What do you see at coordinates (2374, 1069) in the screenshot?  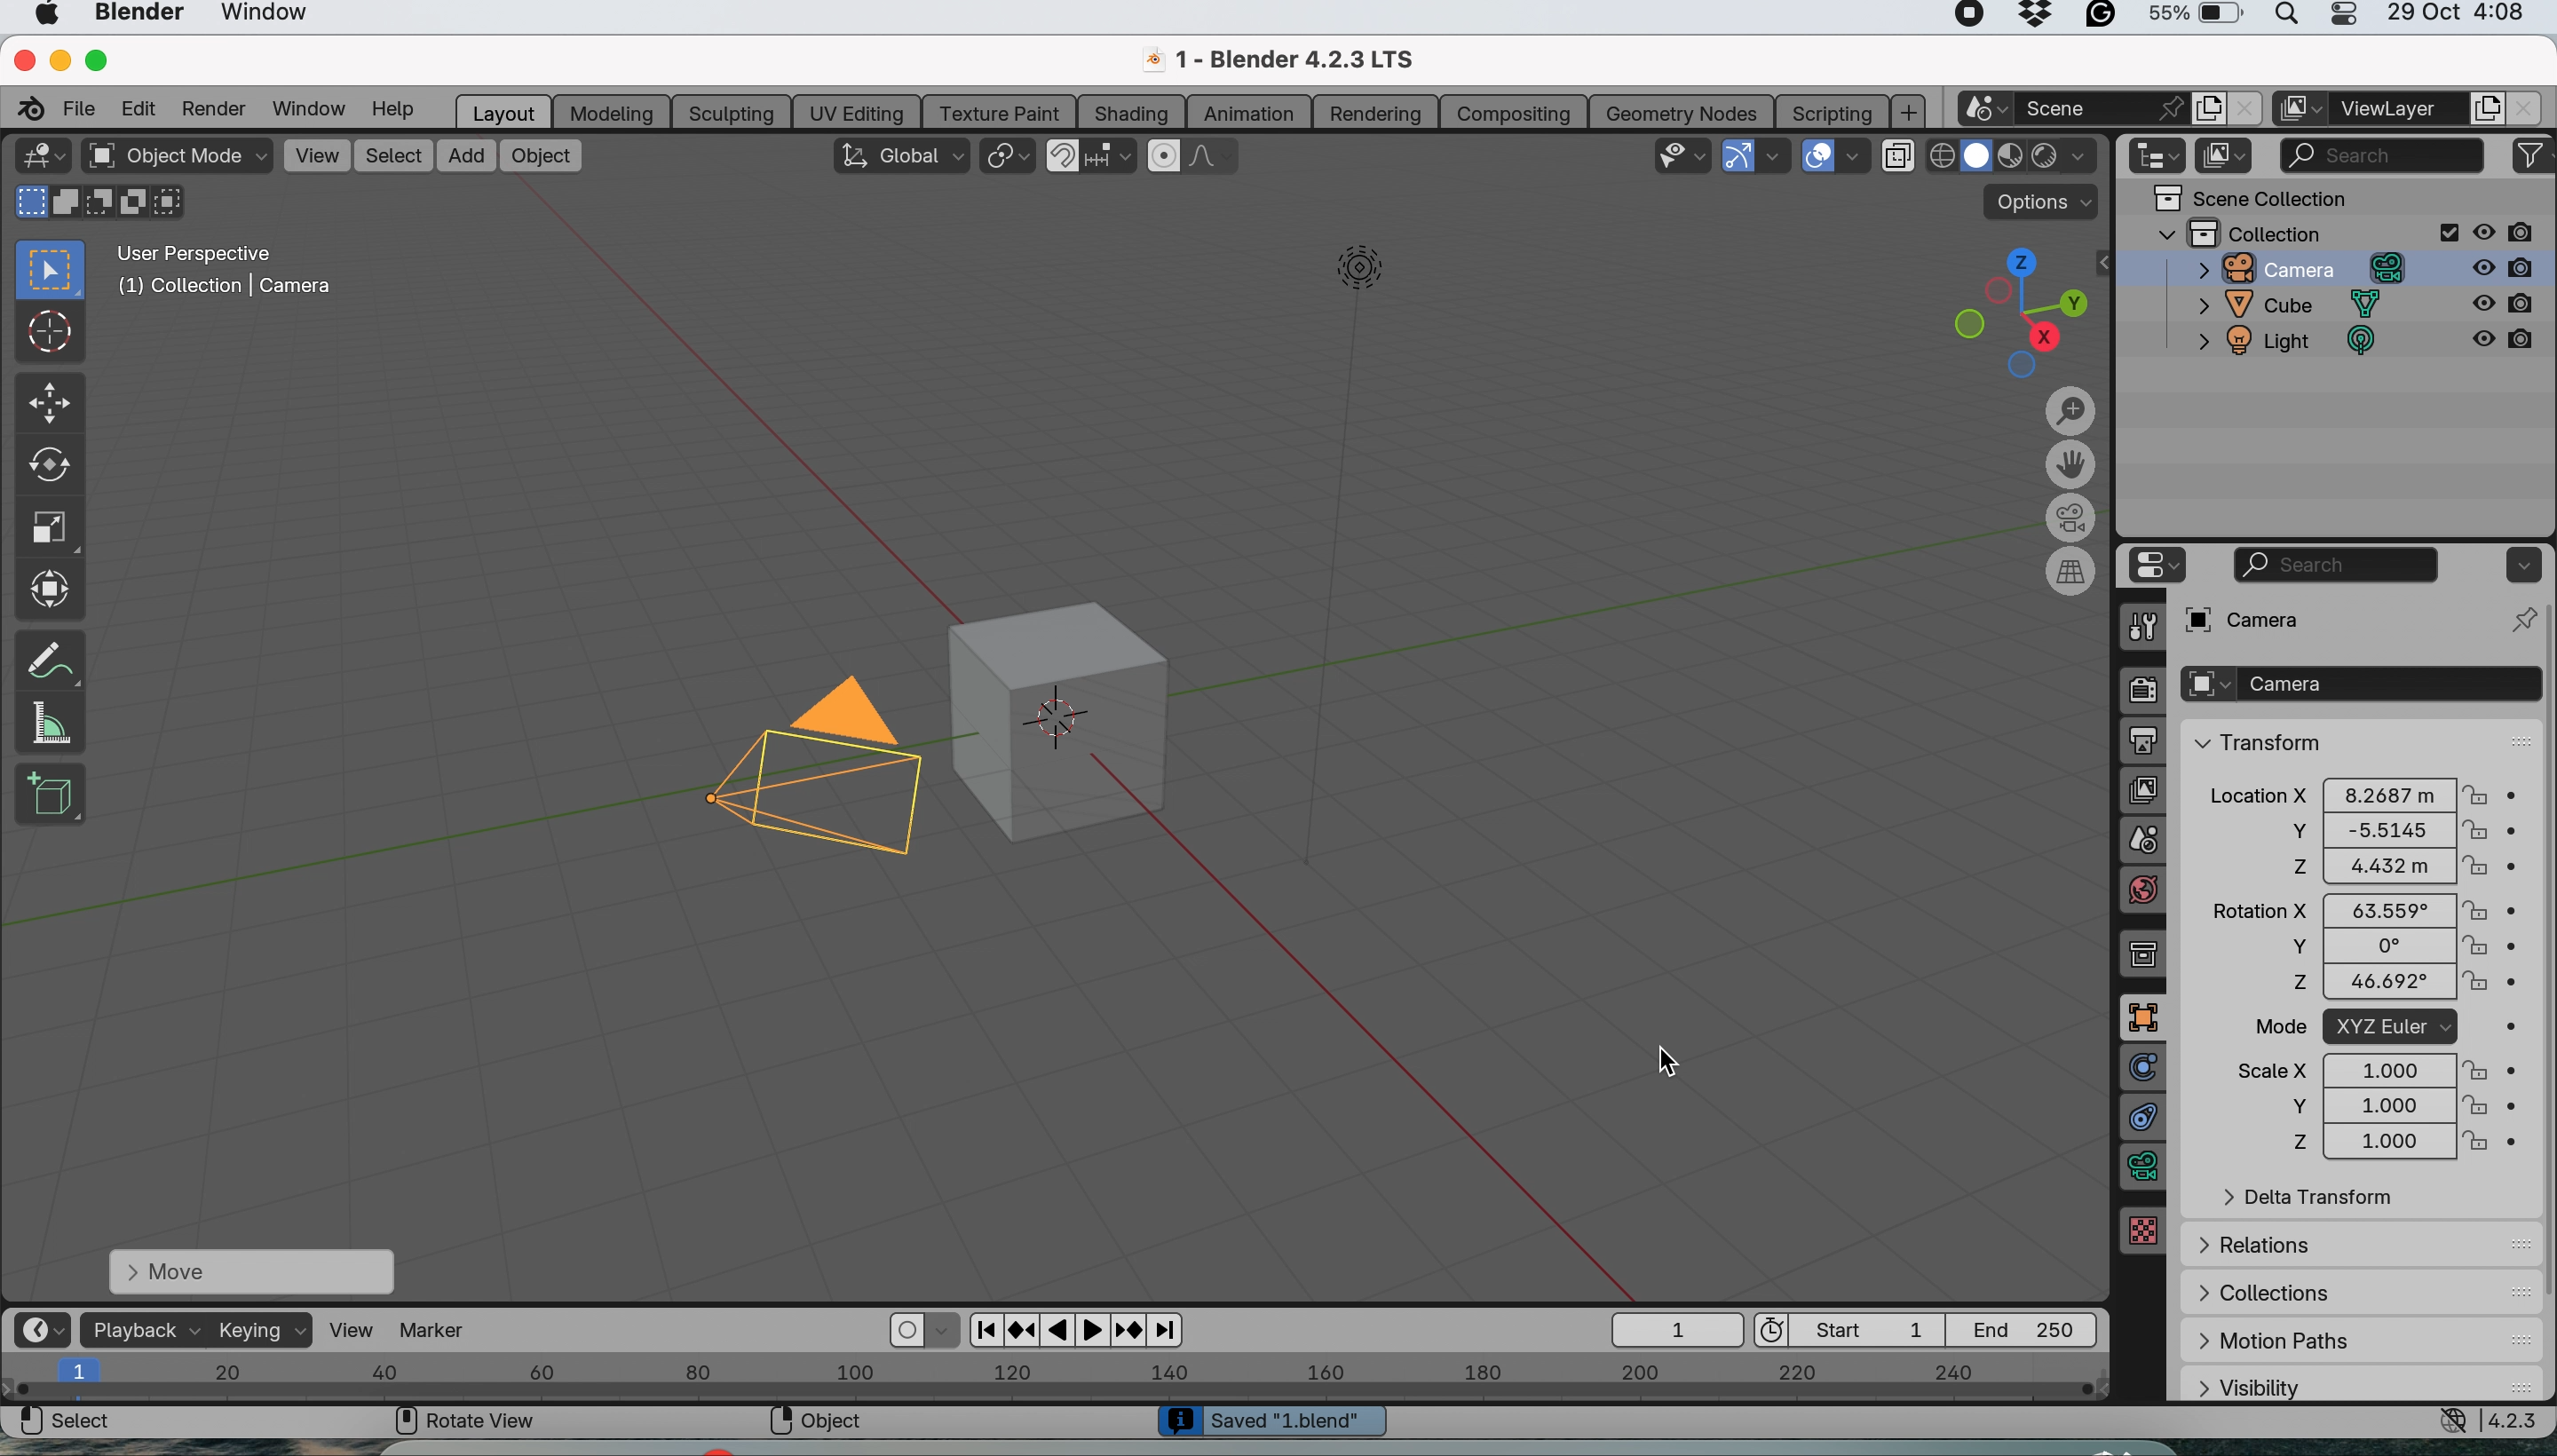 I see `scale x 1.000` at bounding box center [2374, 1069].